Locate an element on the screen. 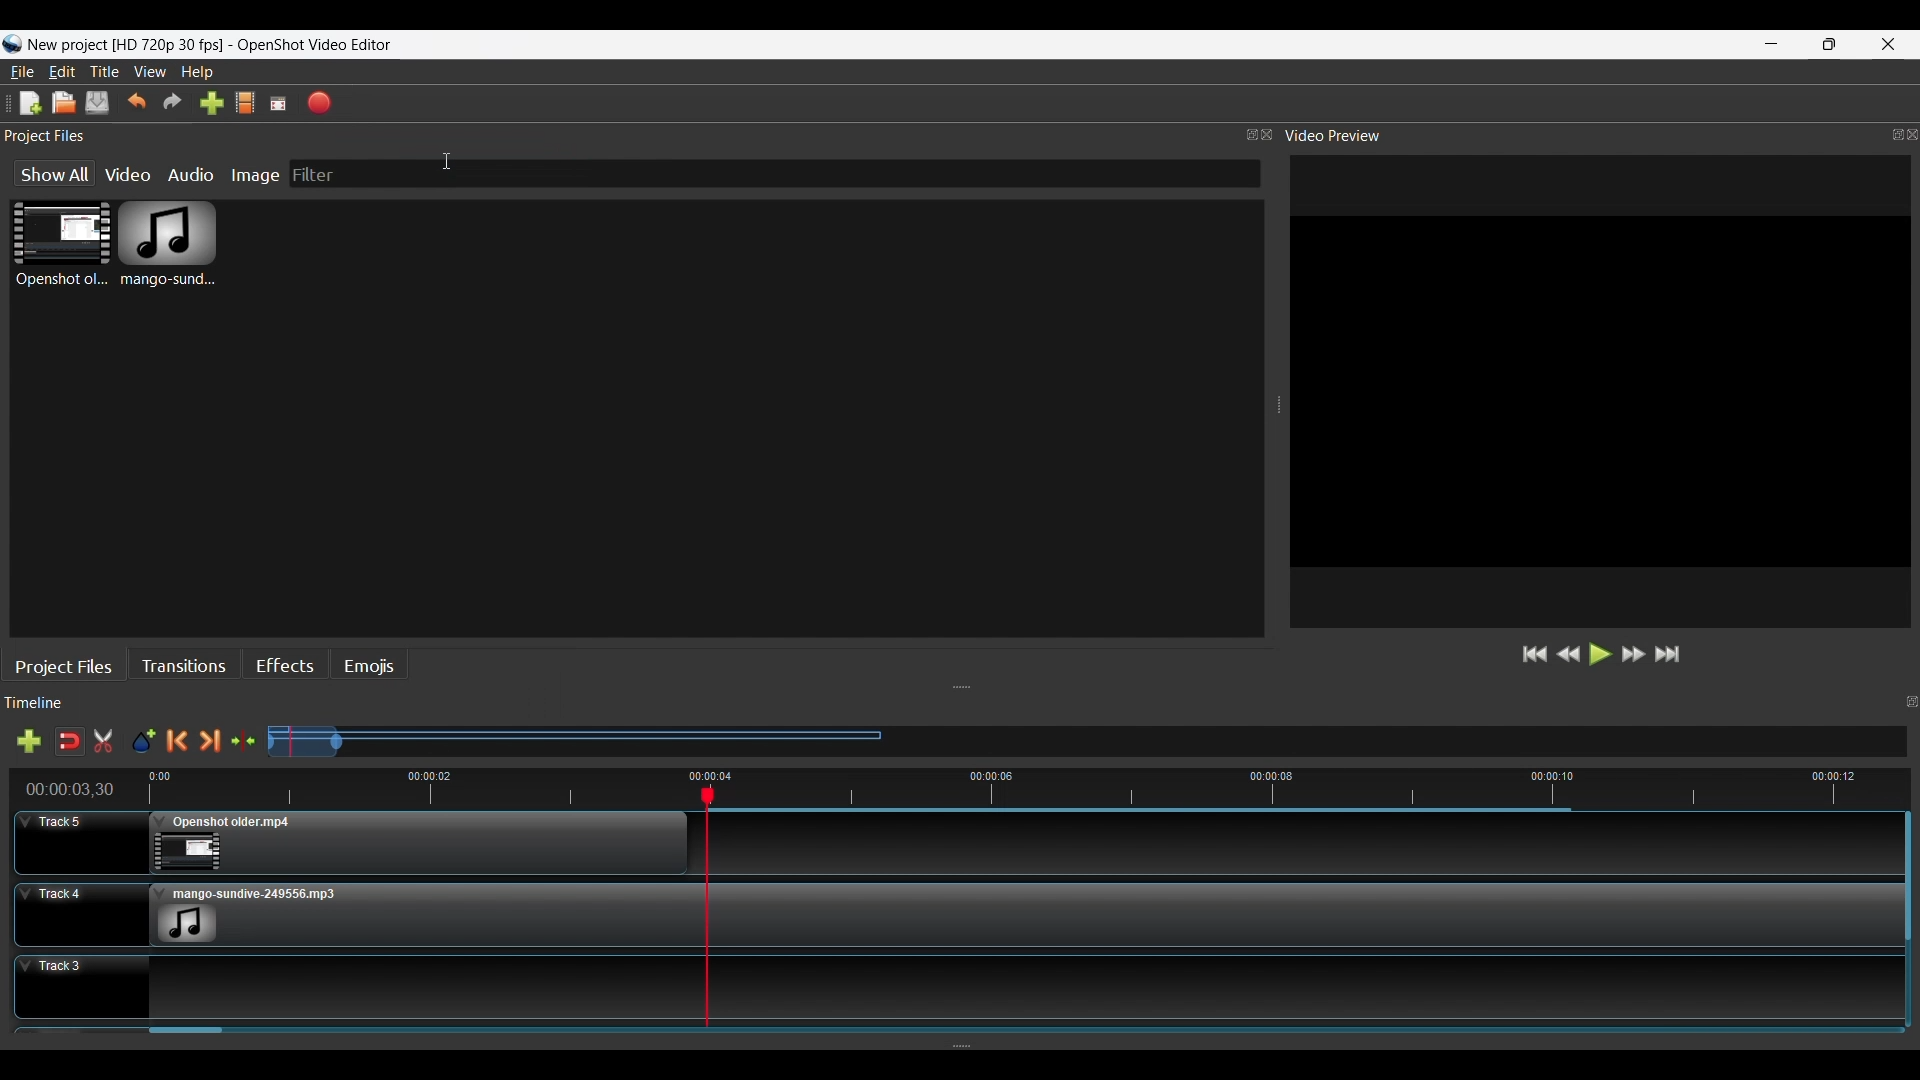 Image resolution: width=1920 pixels, height=1080 pixels. New Project  is located at coordinates (31, 103).